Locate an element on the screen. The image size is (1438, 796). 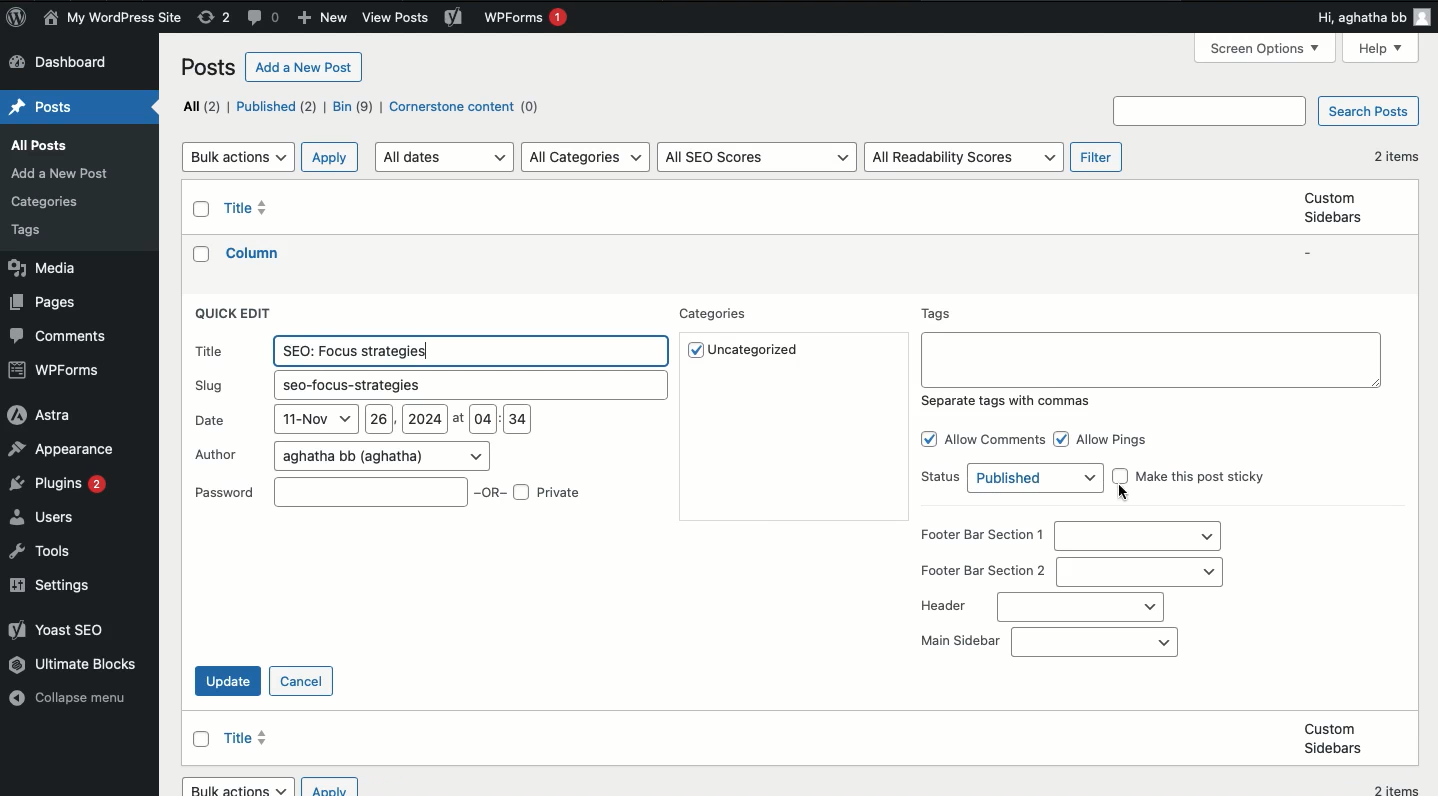
Posts is located at coordinates (45, 108).